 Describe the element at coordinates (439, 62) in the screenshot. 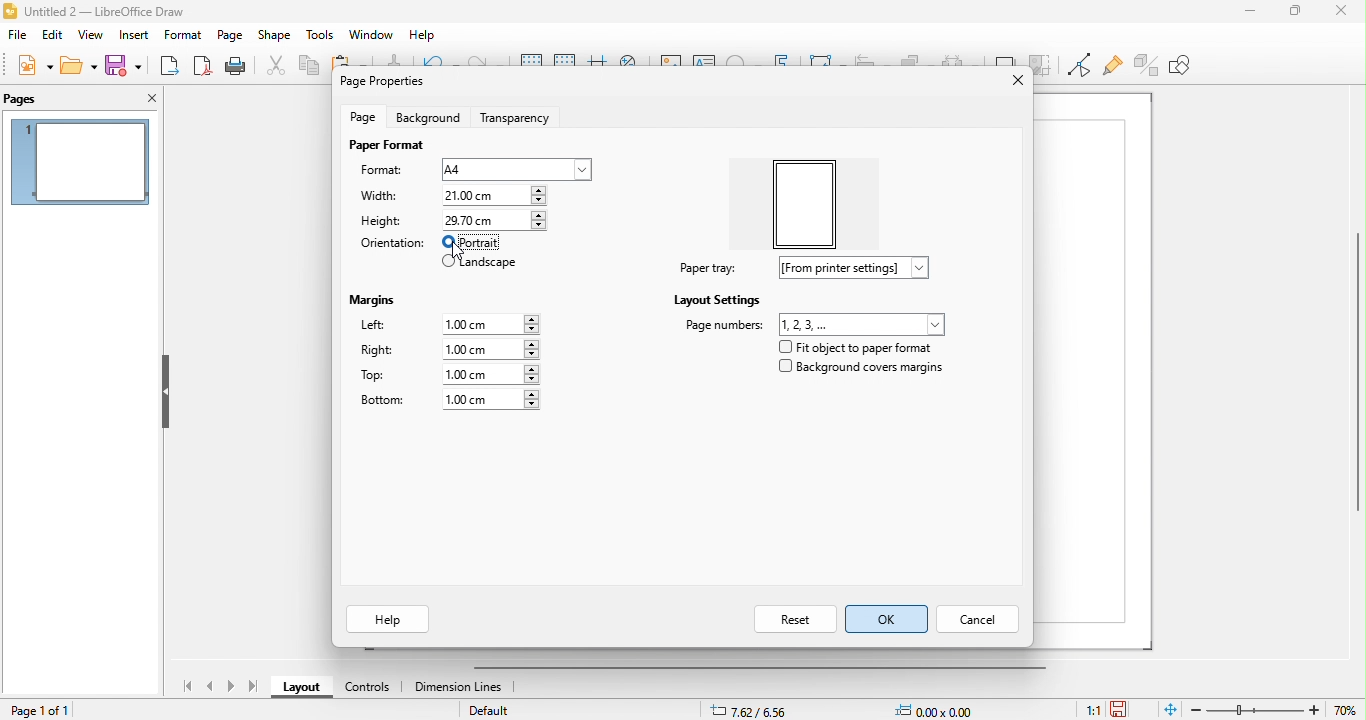

I see `undo` at that location.